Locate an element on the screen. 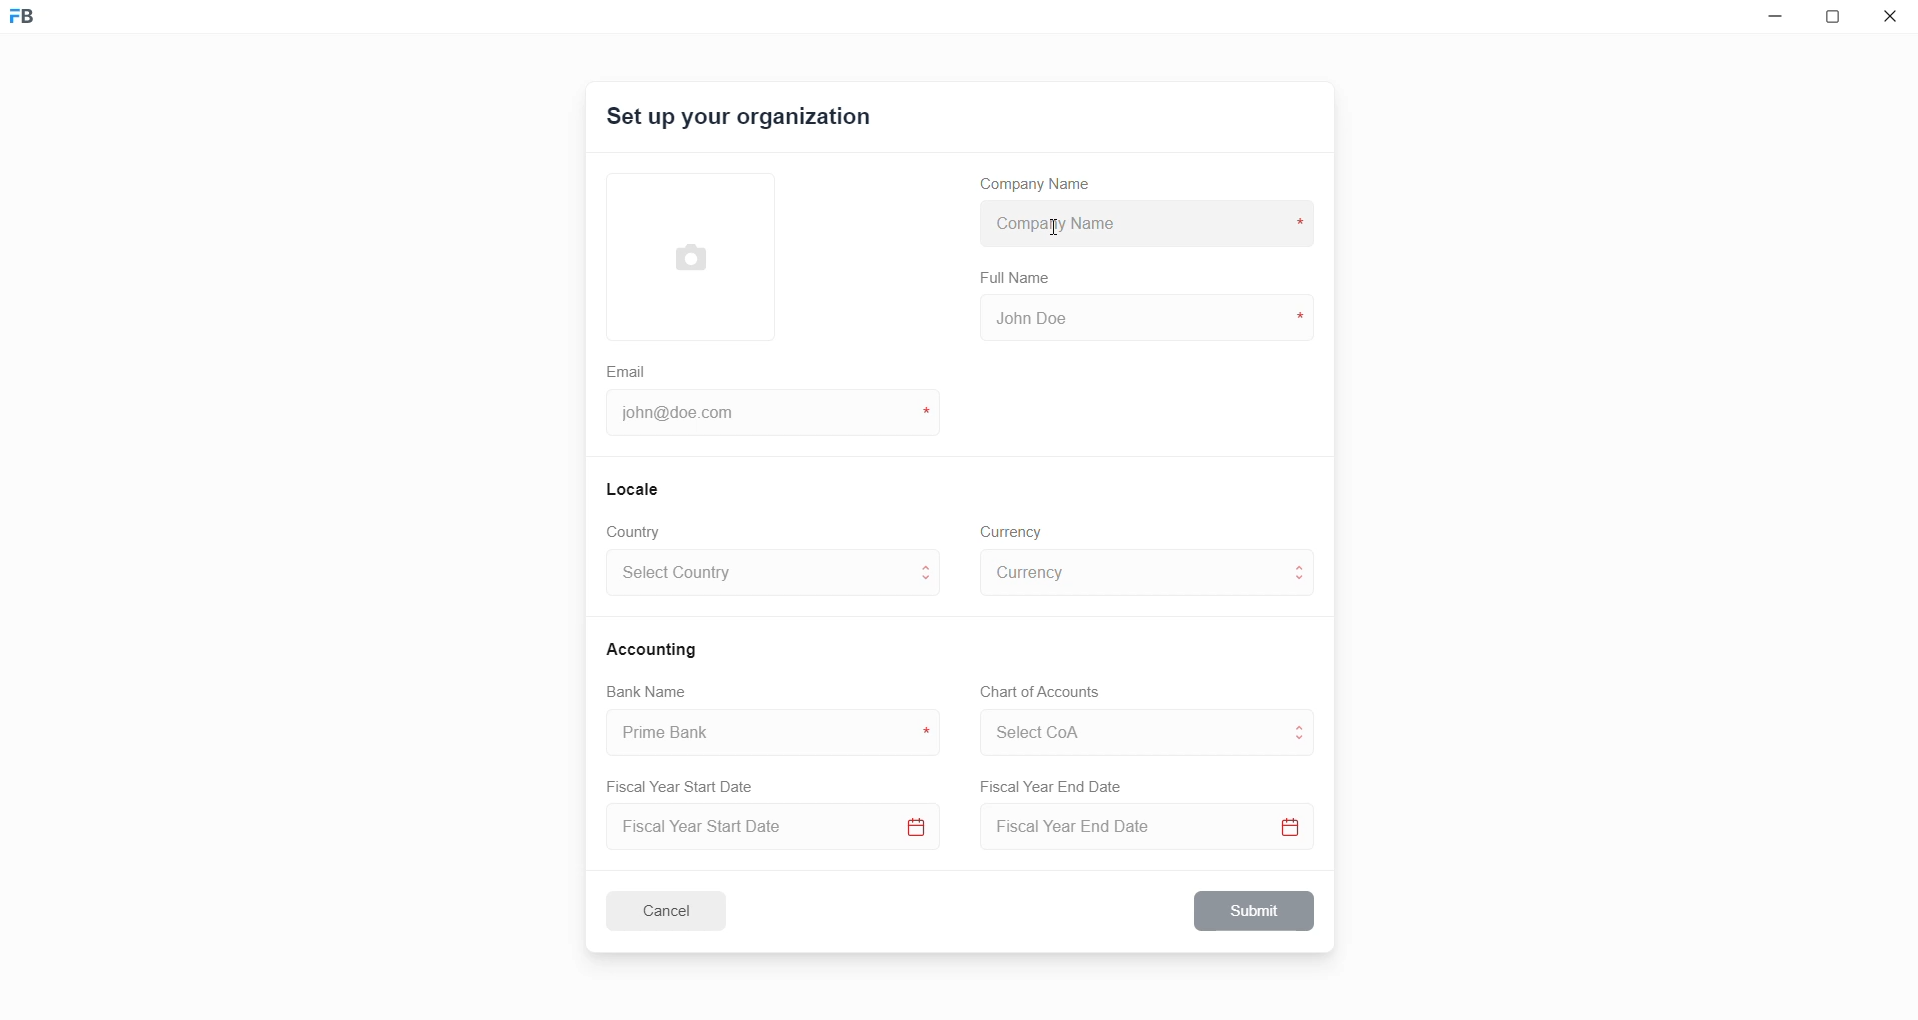 Image resolution: width=1918 pixels, height=1020 pixels. Country is located at coordinates (638, 532).